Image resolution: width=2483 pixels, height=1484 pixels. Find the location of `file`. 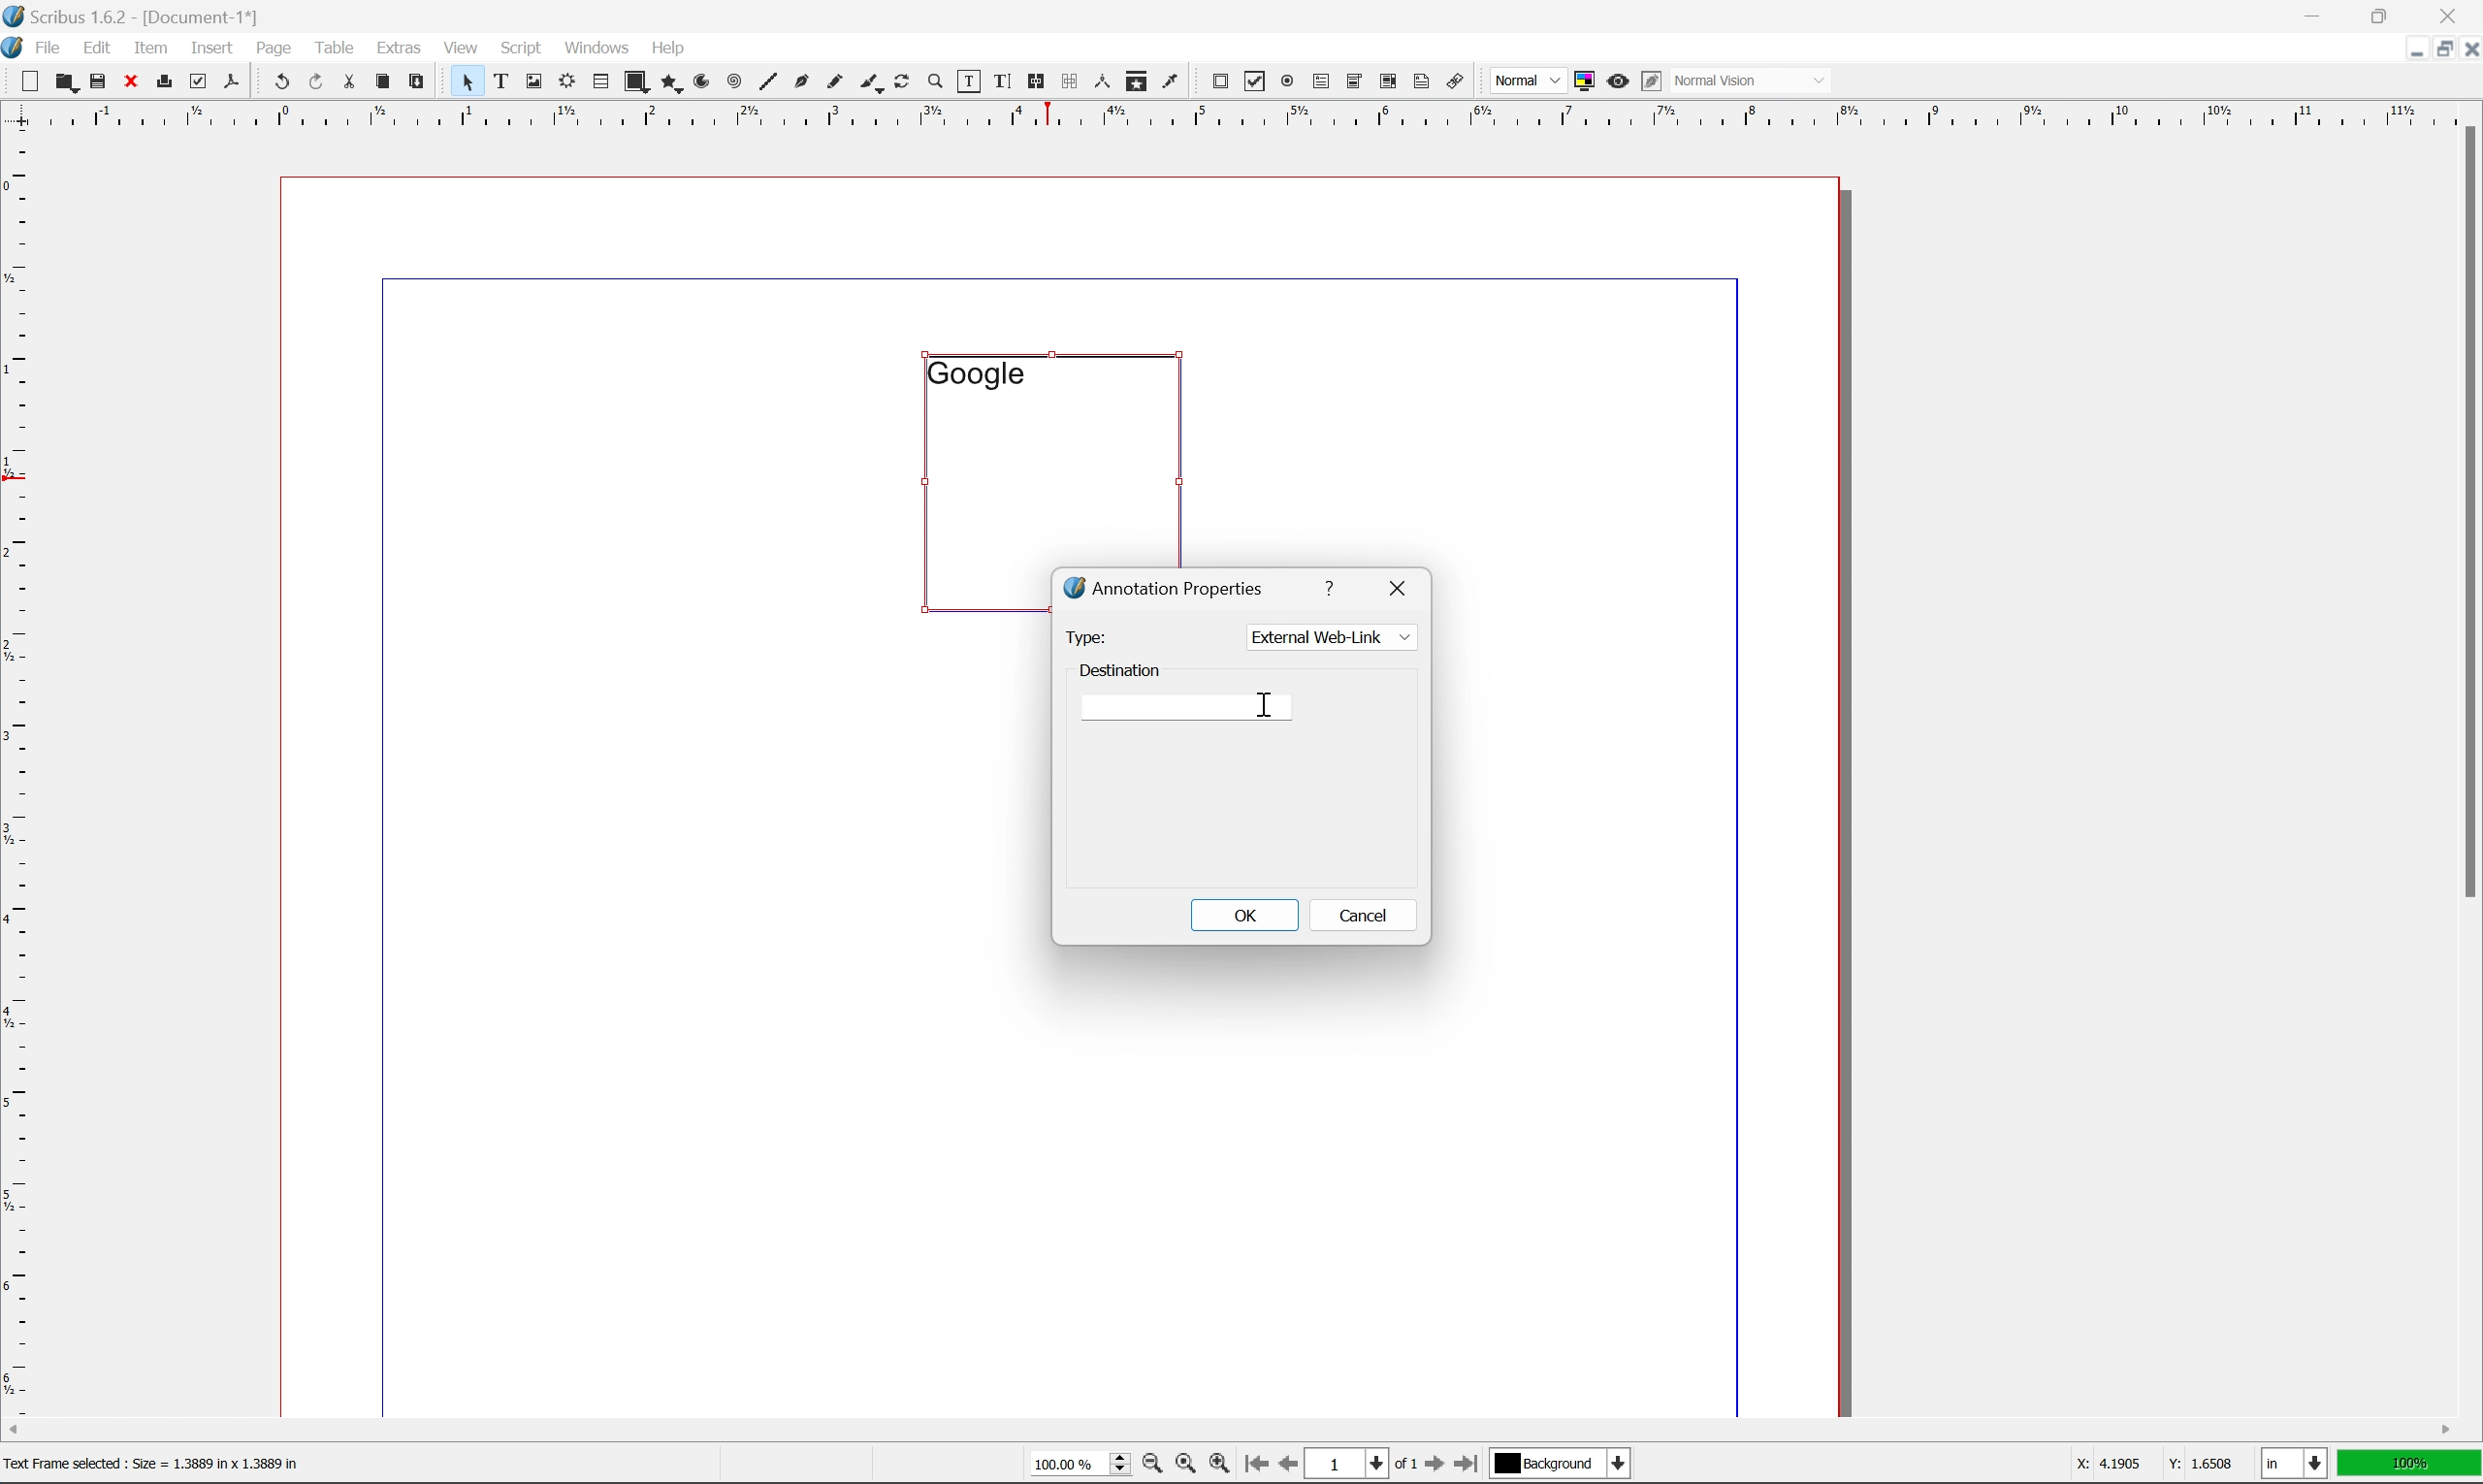

file is located at coordinates (49, 48).